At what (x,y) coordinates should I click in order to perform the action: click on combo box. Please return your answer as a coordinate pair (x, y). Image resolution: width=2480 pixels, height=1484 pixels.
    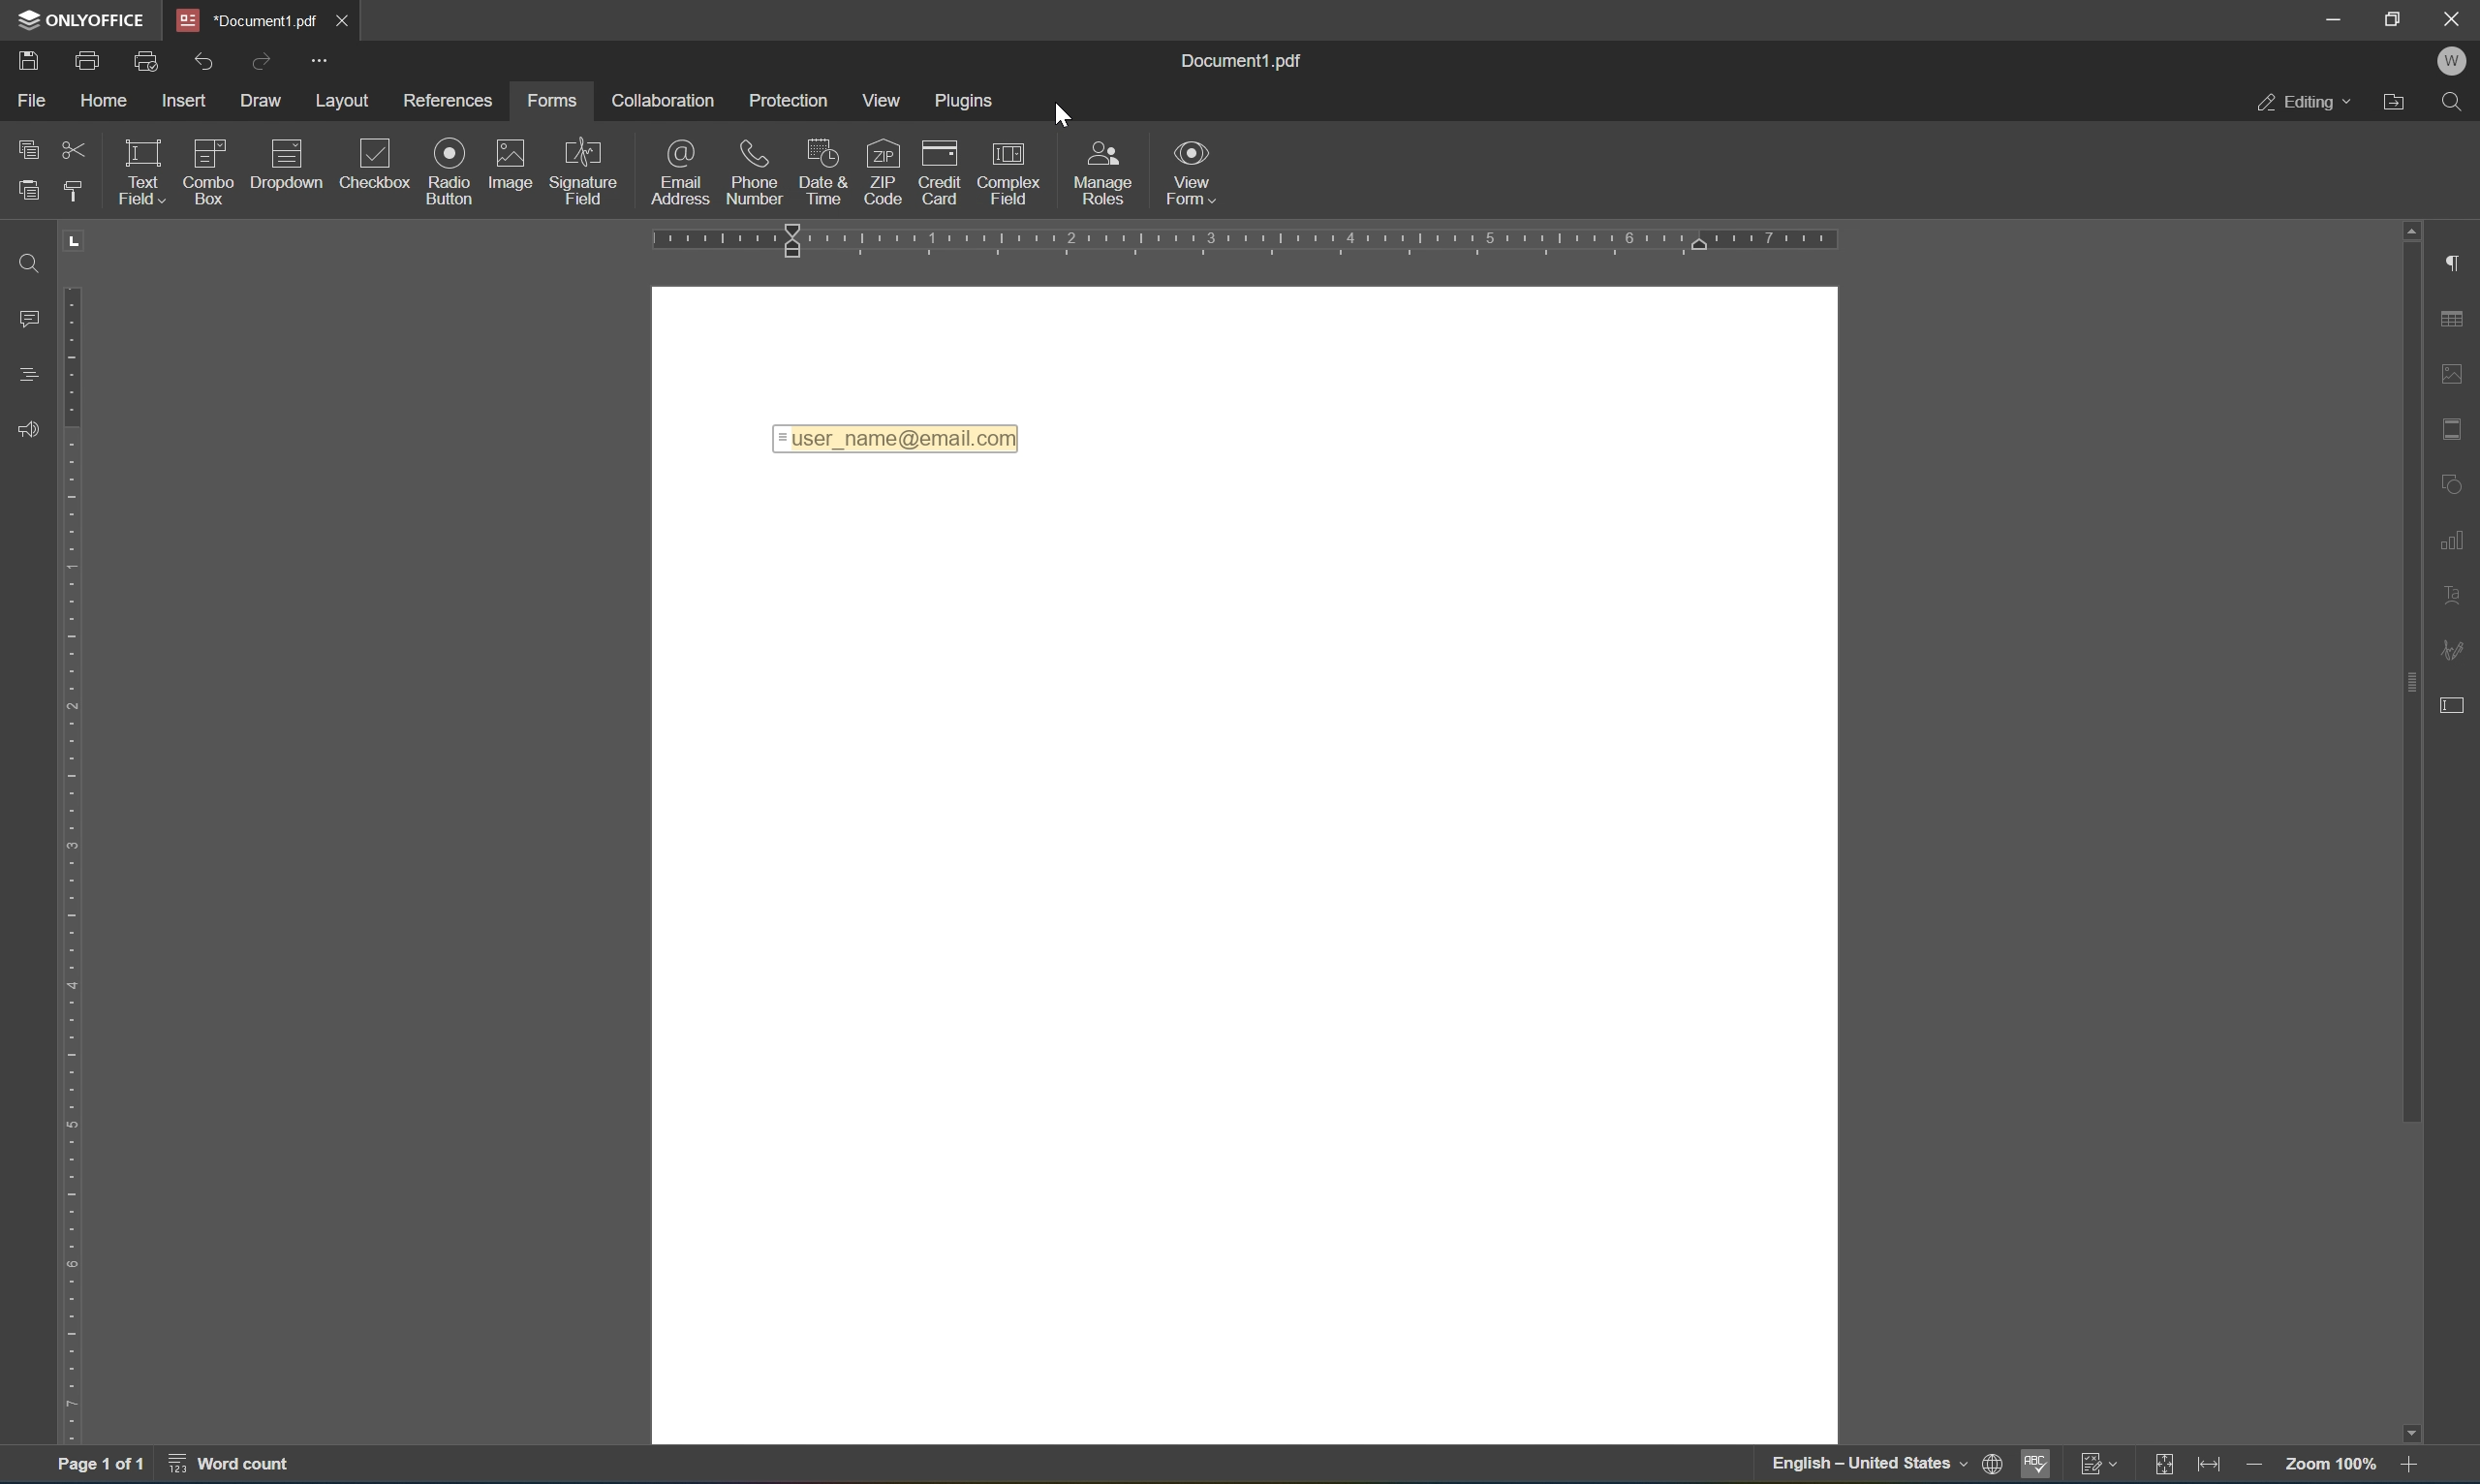
    Looking at the image, I should click on (208, 170).